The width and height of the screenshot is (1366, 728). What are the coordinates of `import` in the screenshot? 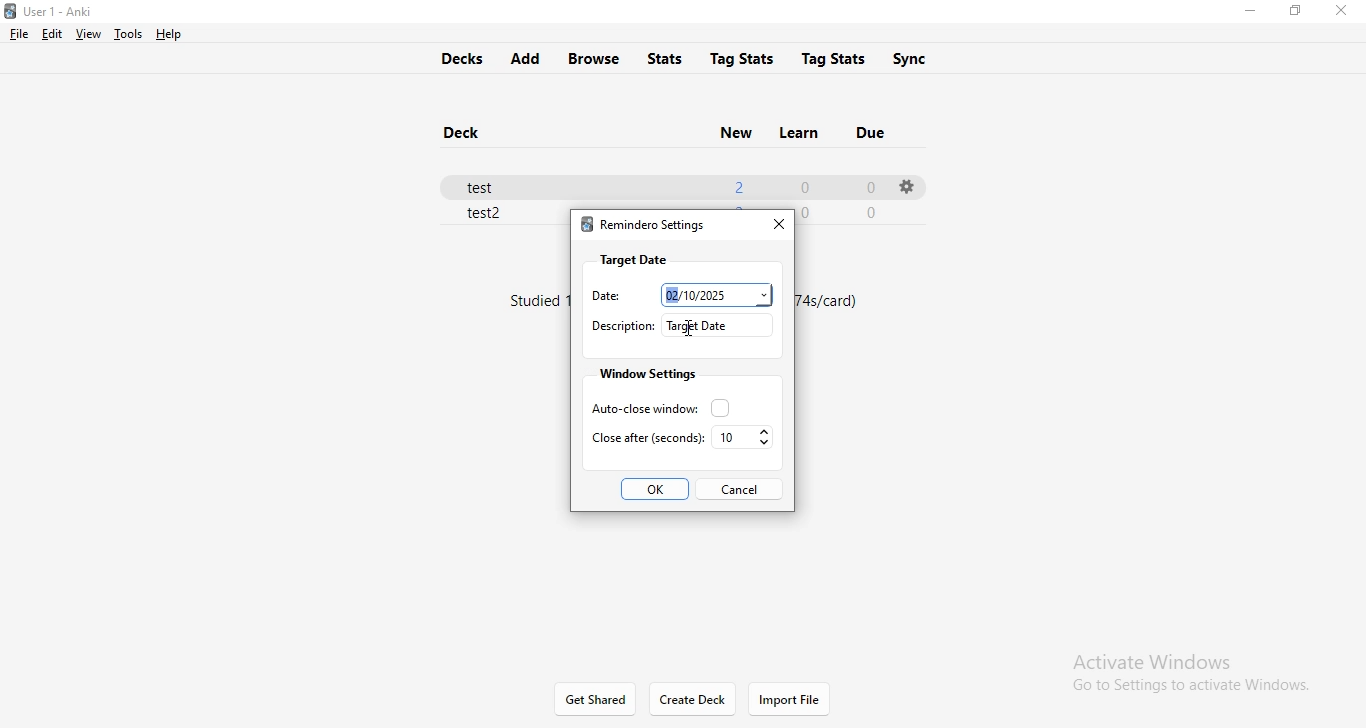 It's located at (789, 700).